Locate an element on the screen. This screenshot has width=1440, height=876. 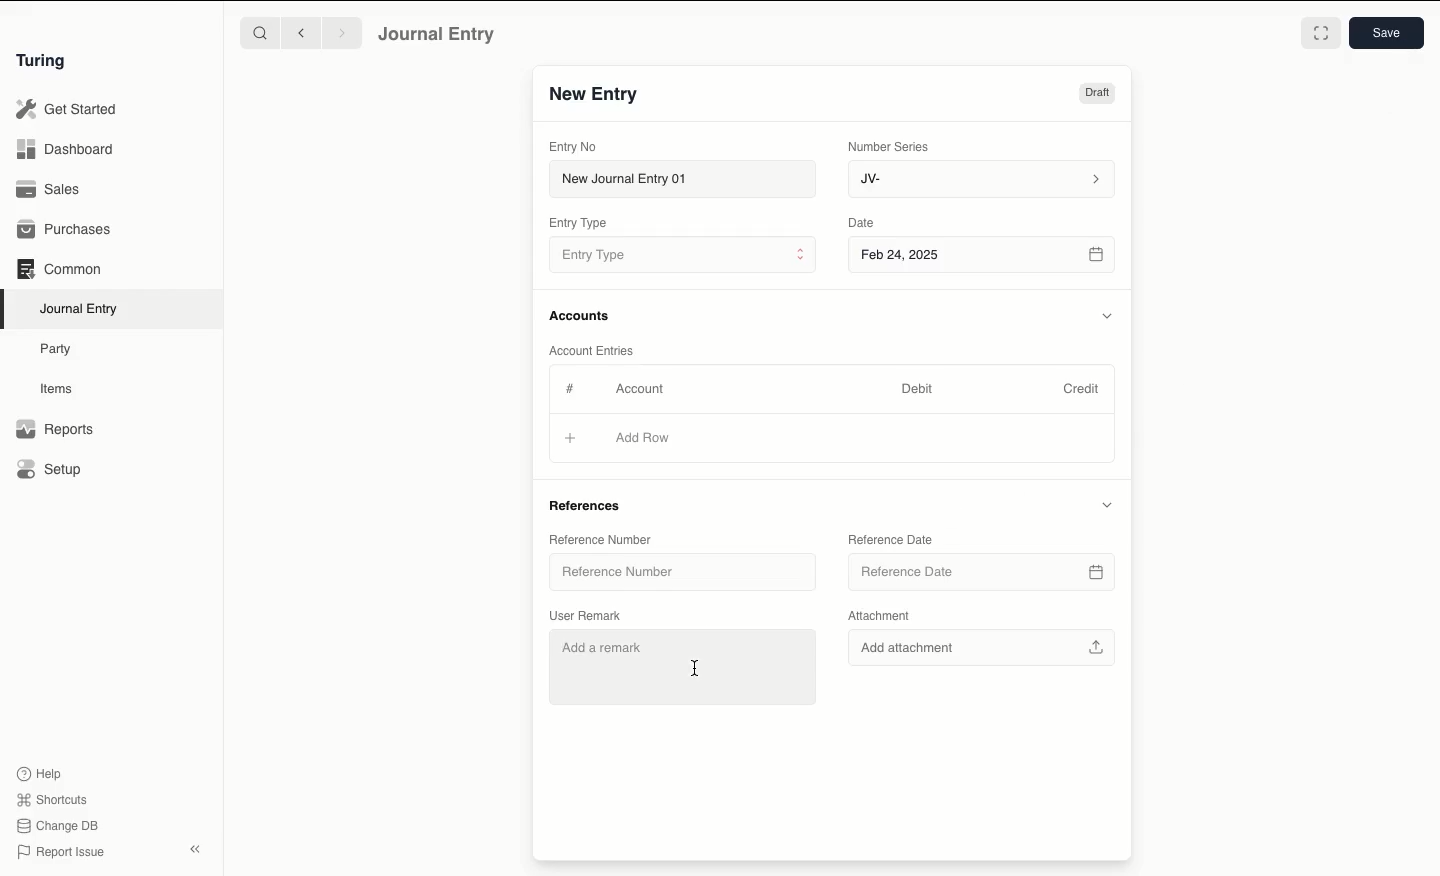
Entry Type is located at coordinates (682, 254).